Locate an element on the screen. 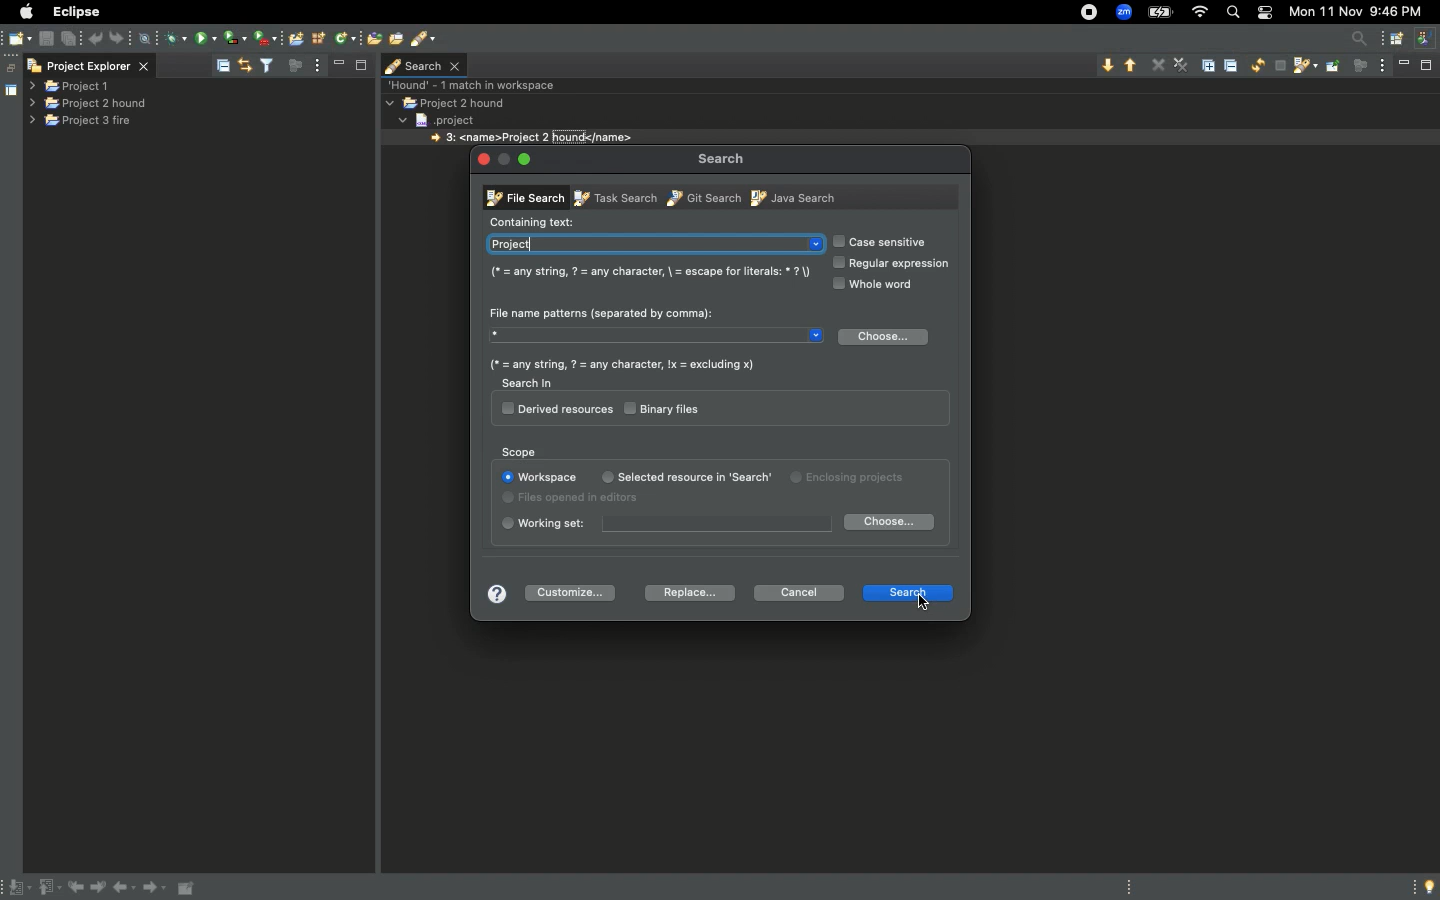 This screenshot has height=900, width=1440. Pin the search view is located at coordinates (1333, 73).